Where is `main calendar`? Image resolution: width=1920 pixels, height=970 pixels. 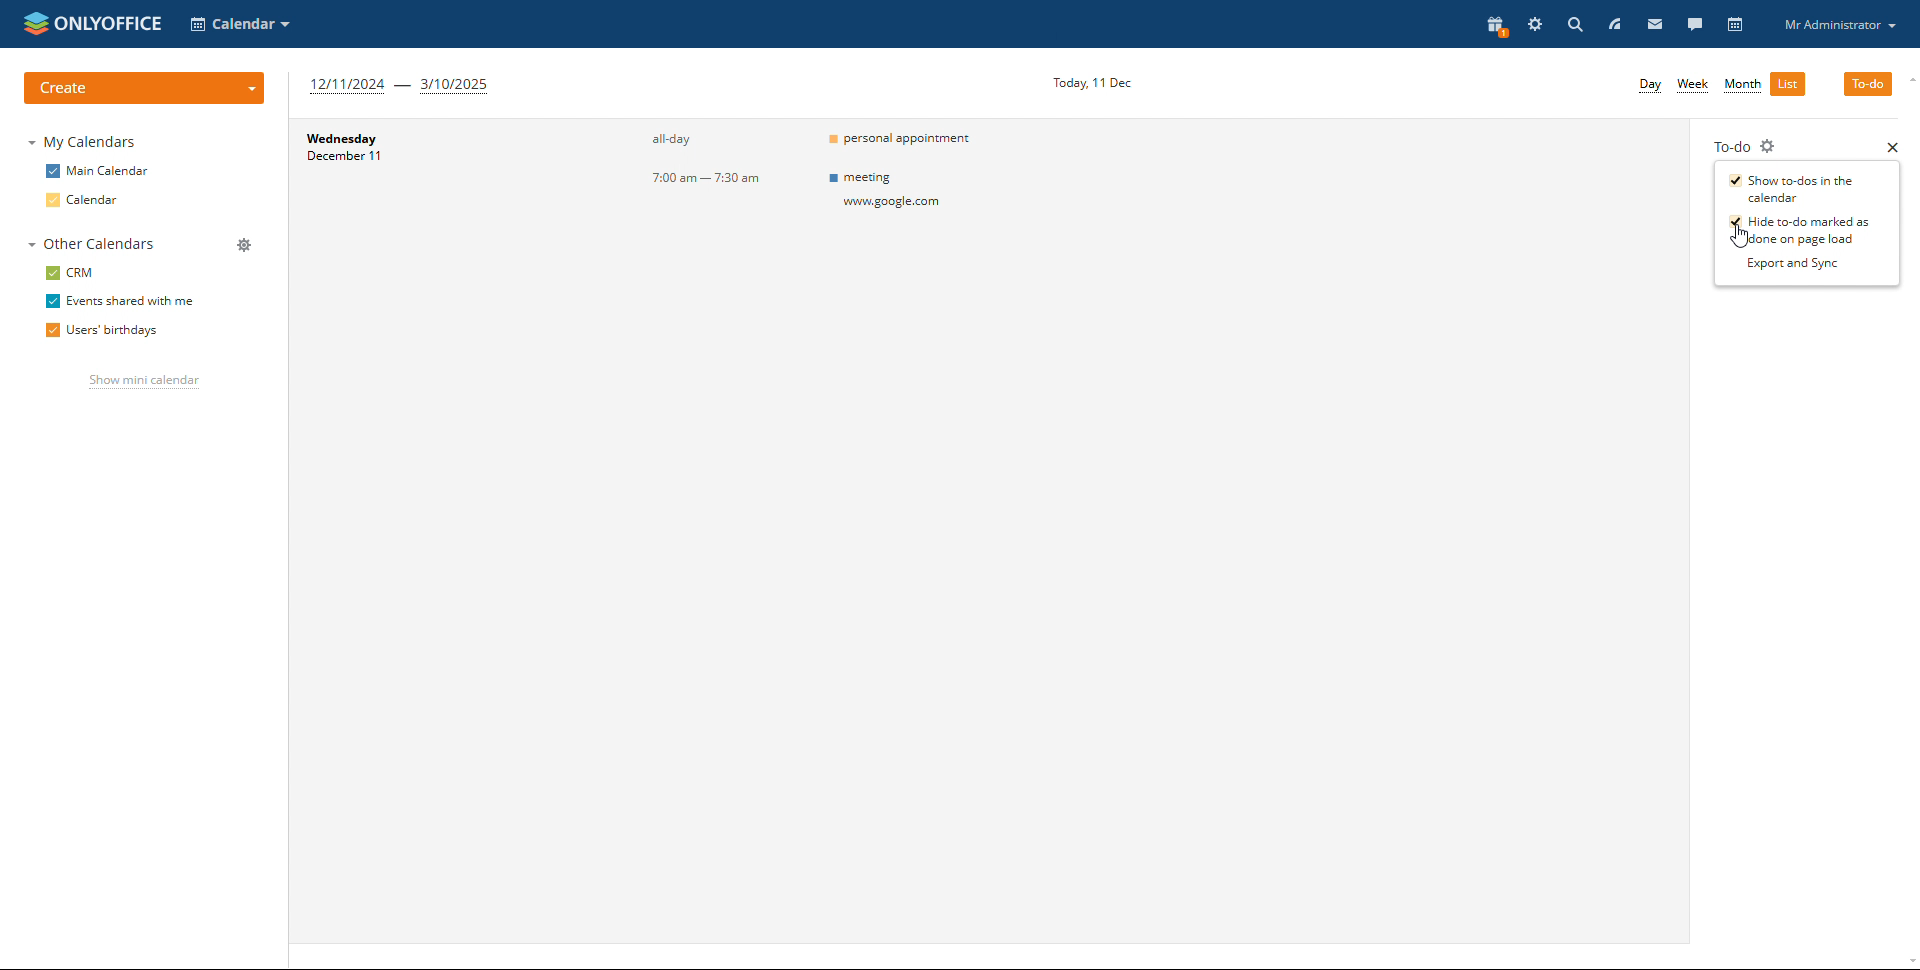 main calendar is located at coordinates (94, 171).